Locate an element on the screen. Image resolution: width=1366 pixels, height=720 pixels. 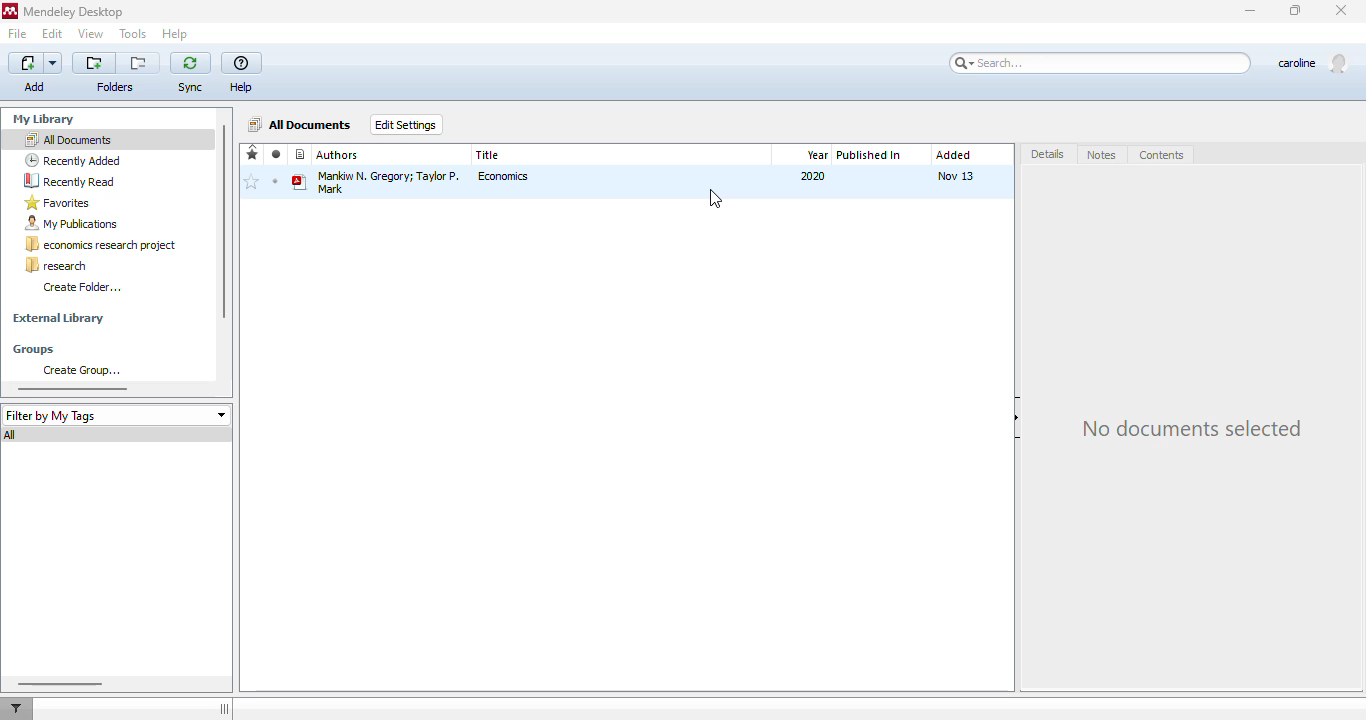
all documents is located at coordinates (67, 139).